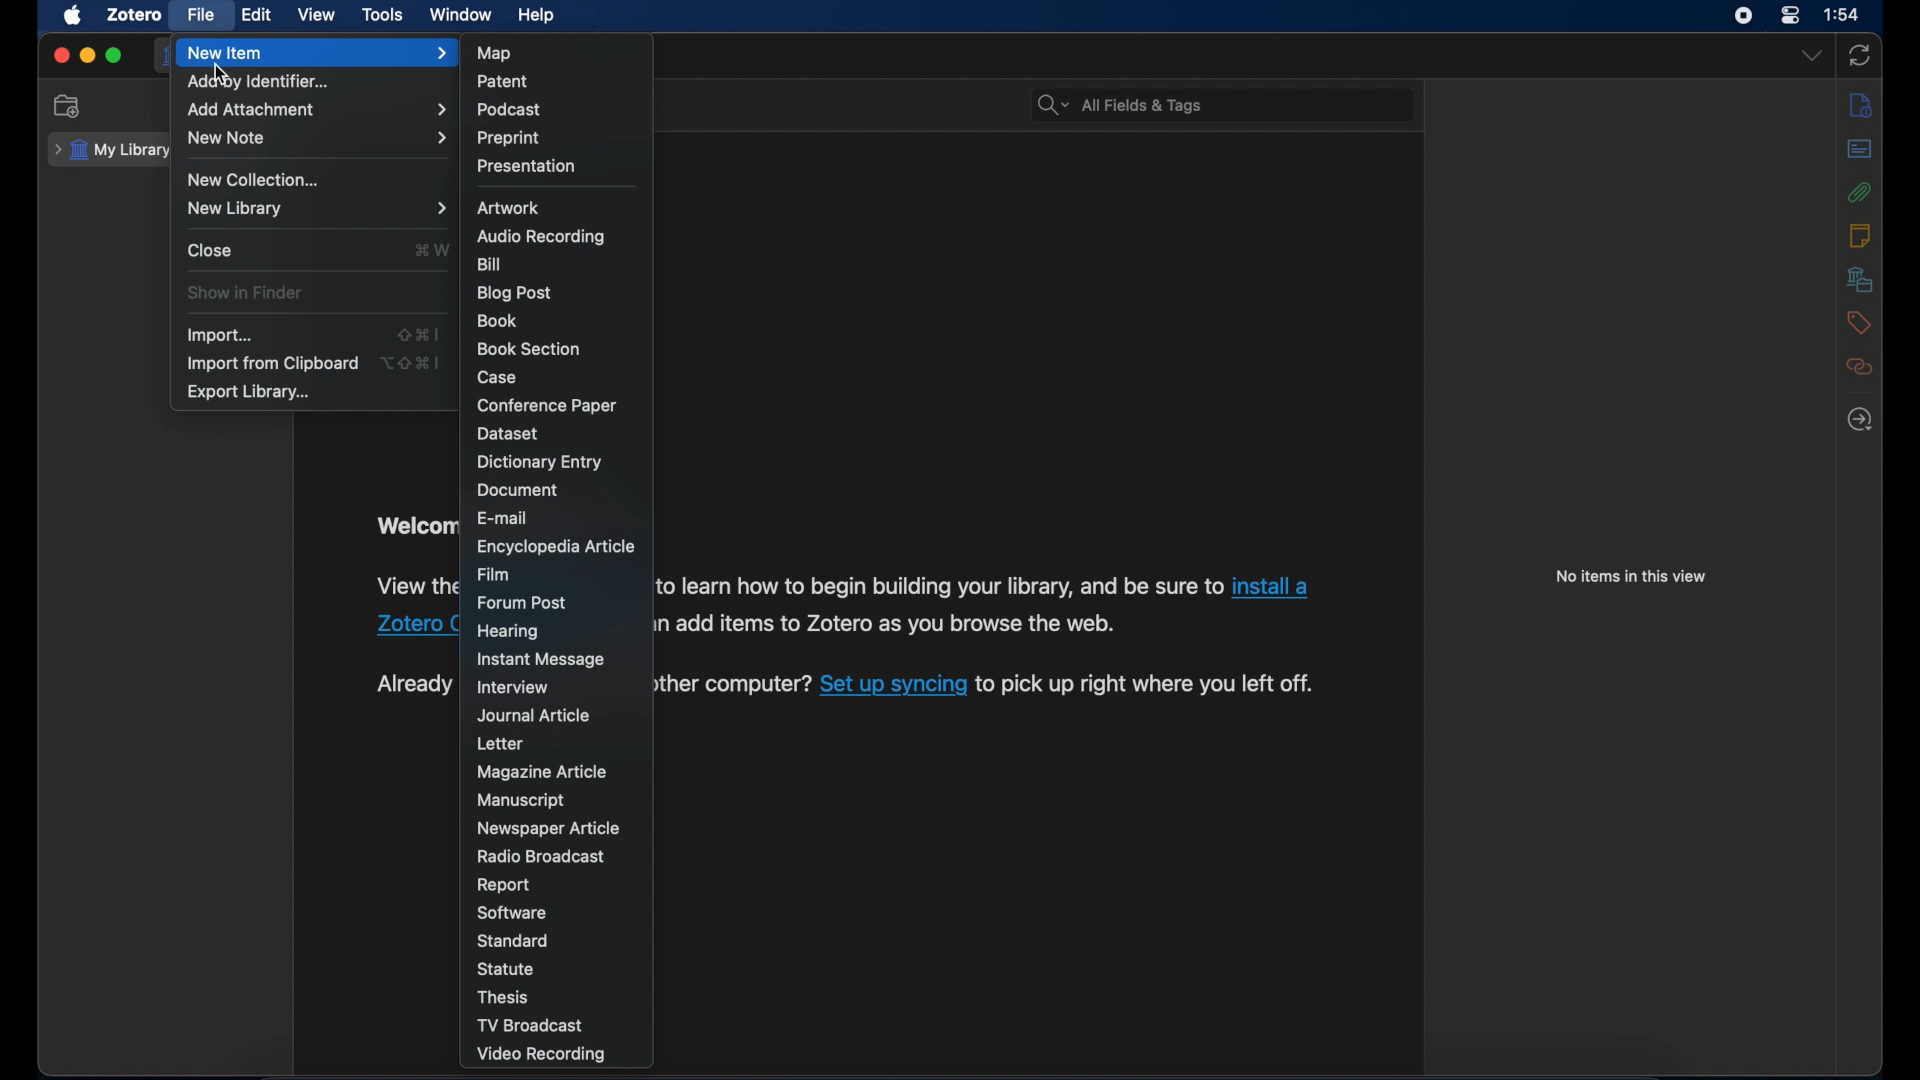 The width and height of the screenshot is (1920, 1080). I want to click on standard, so click(514, 940).